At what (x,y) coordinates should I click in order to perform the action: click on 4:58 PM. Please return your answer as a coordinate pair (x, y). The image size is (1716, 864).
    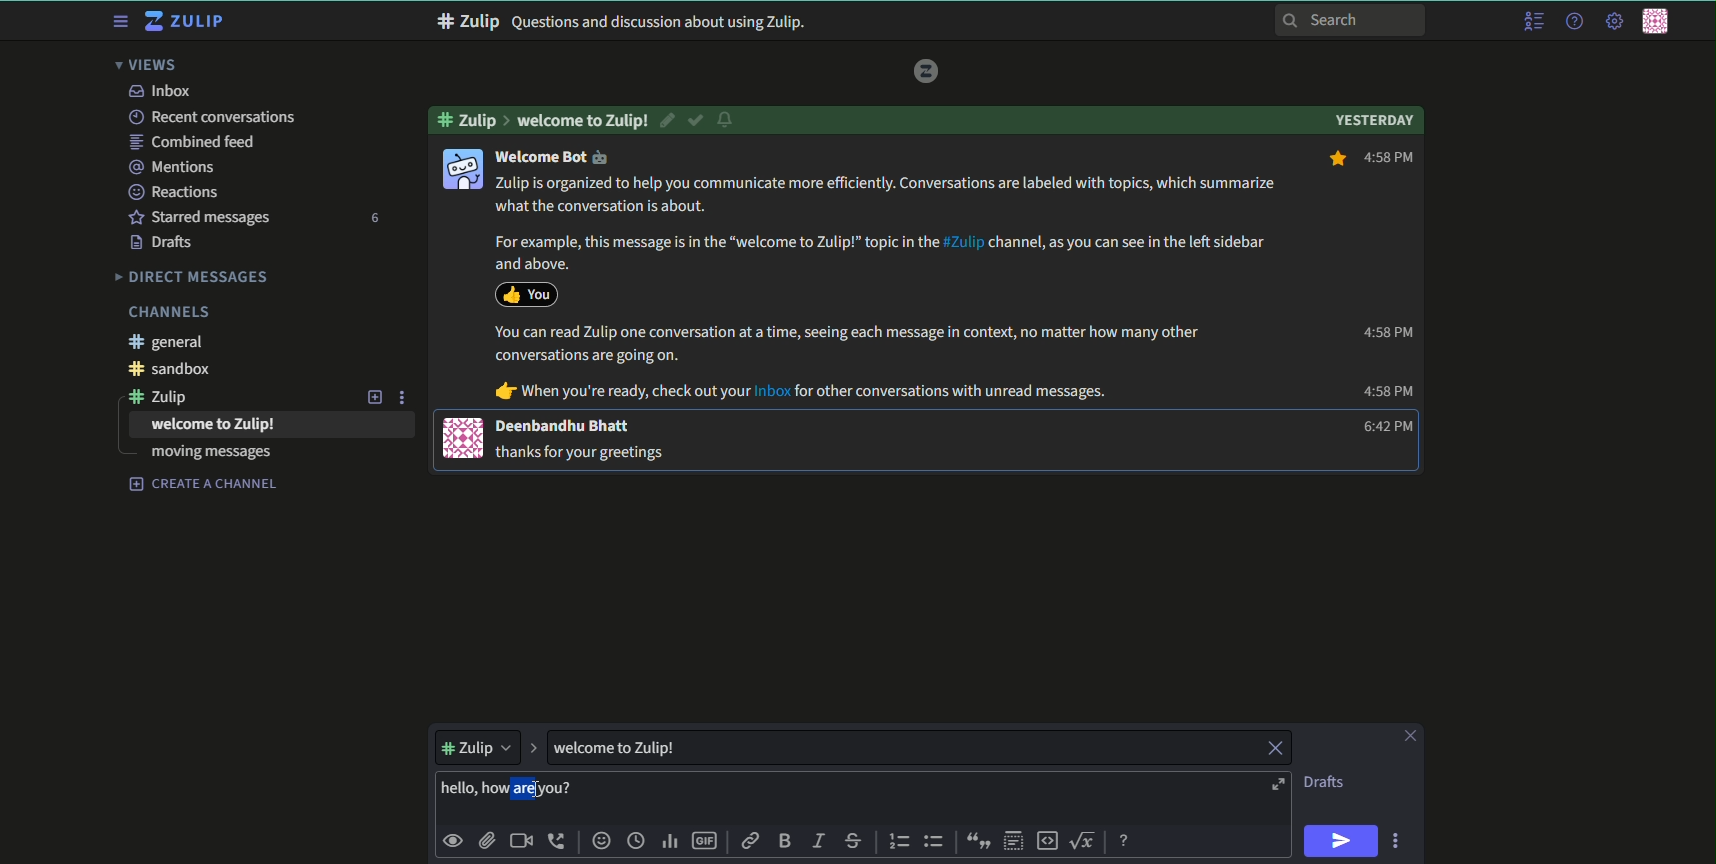
    Looking at the image, I should click on (1386, 332).